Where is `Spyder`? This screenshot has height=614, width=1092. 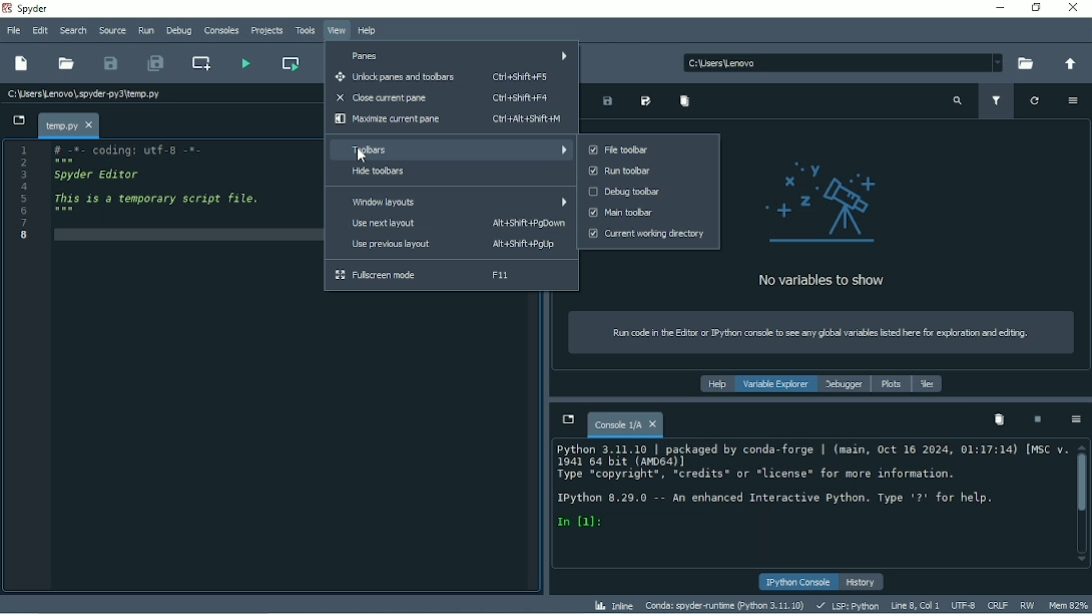 Spyder is located at coordinates (33, 9).